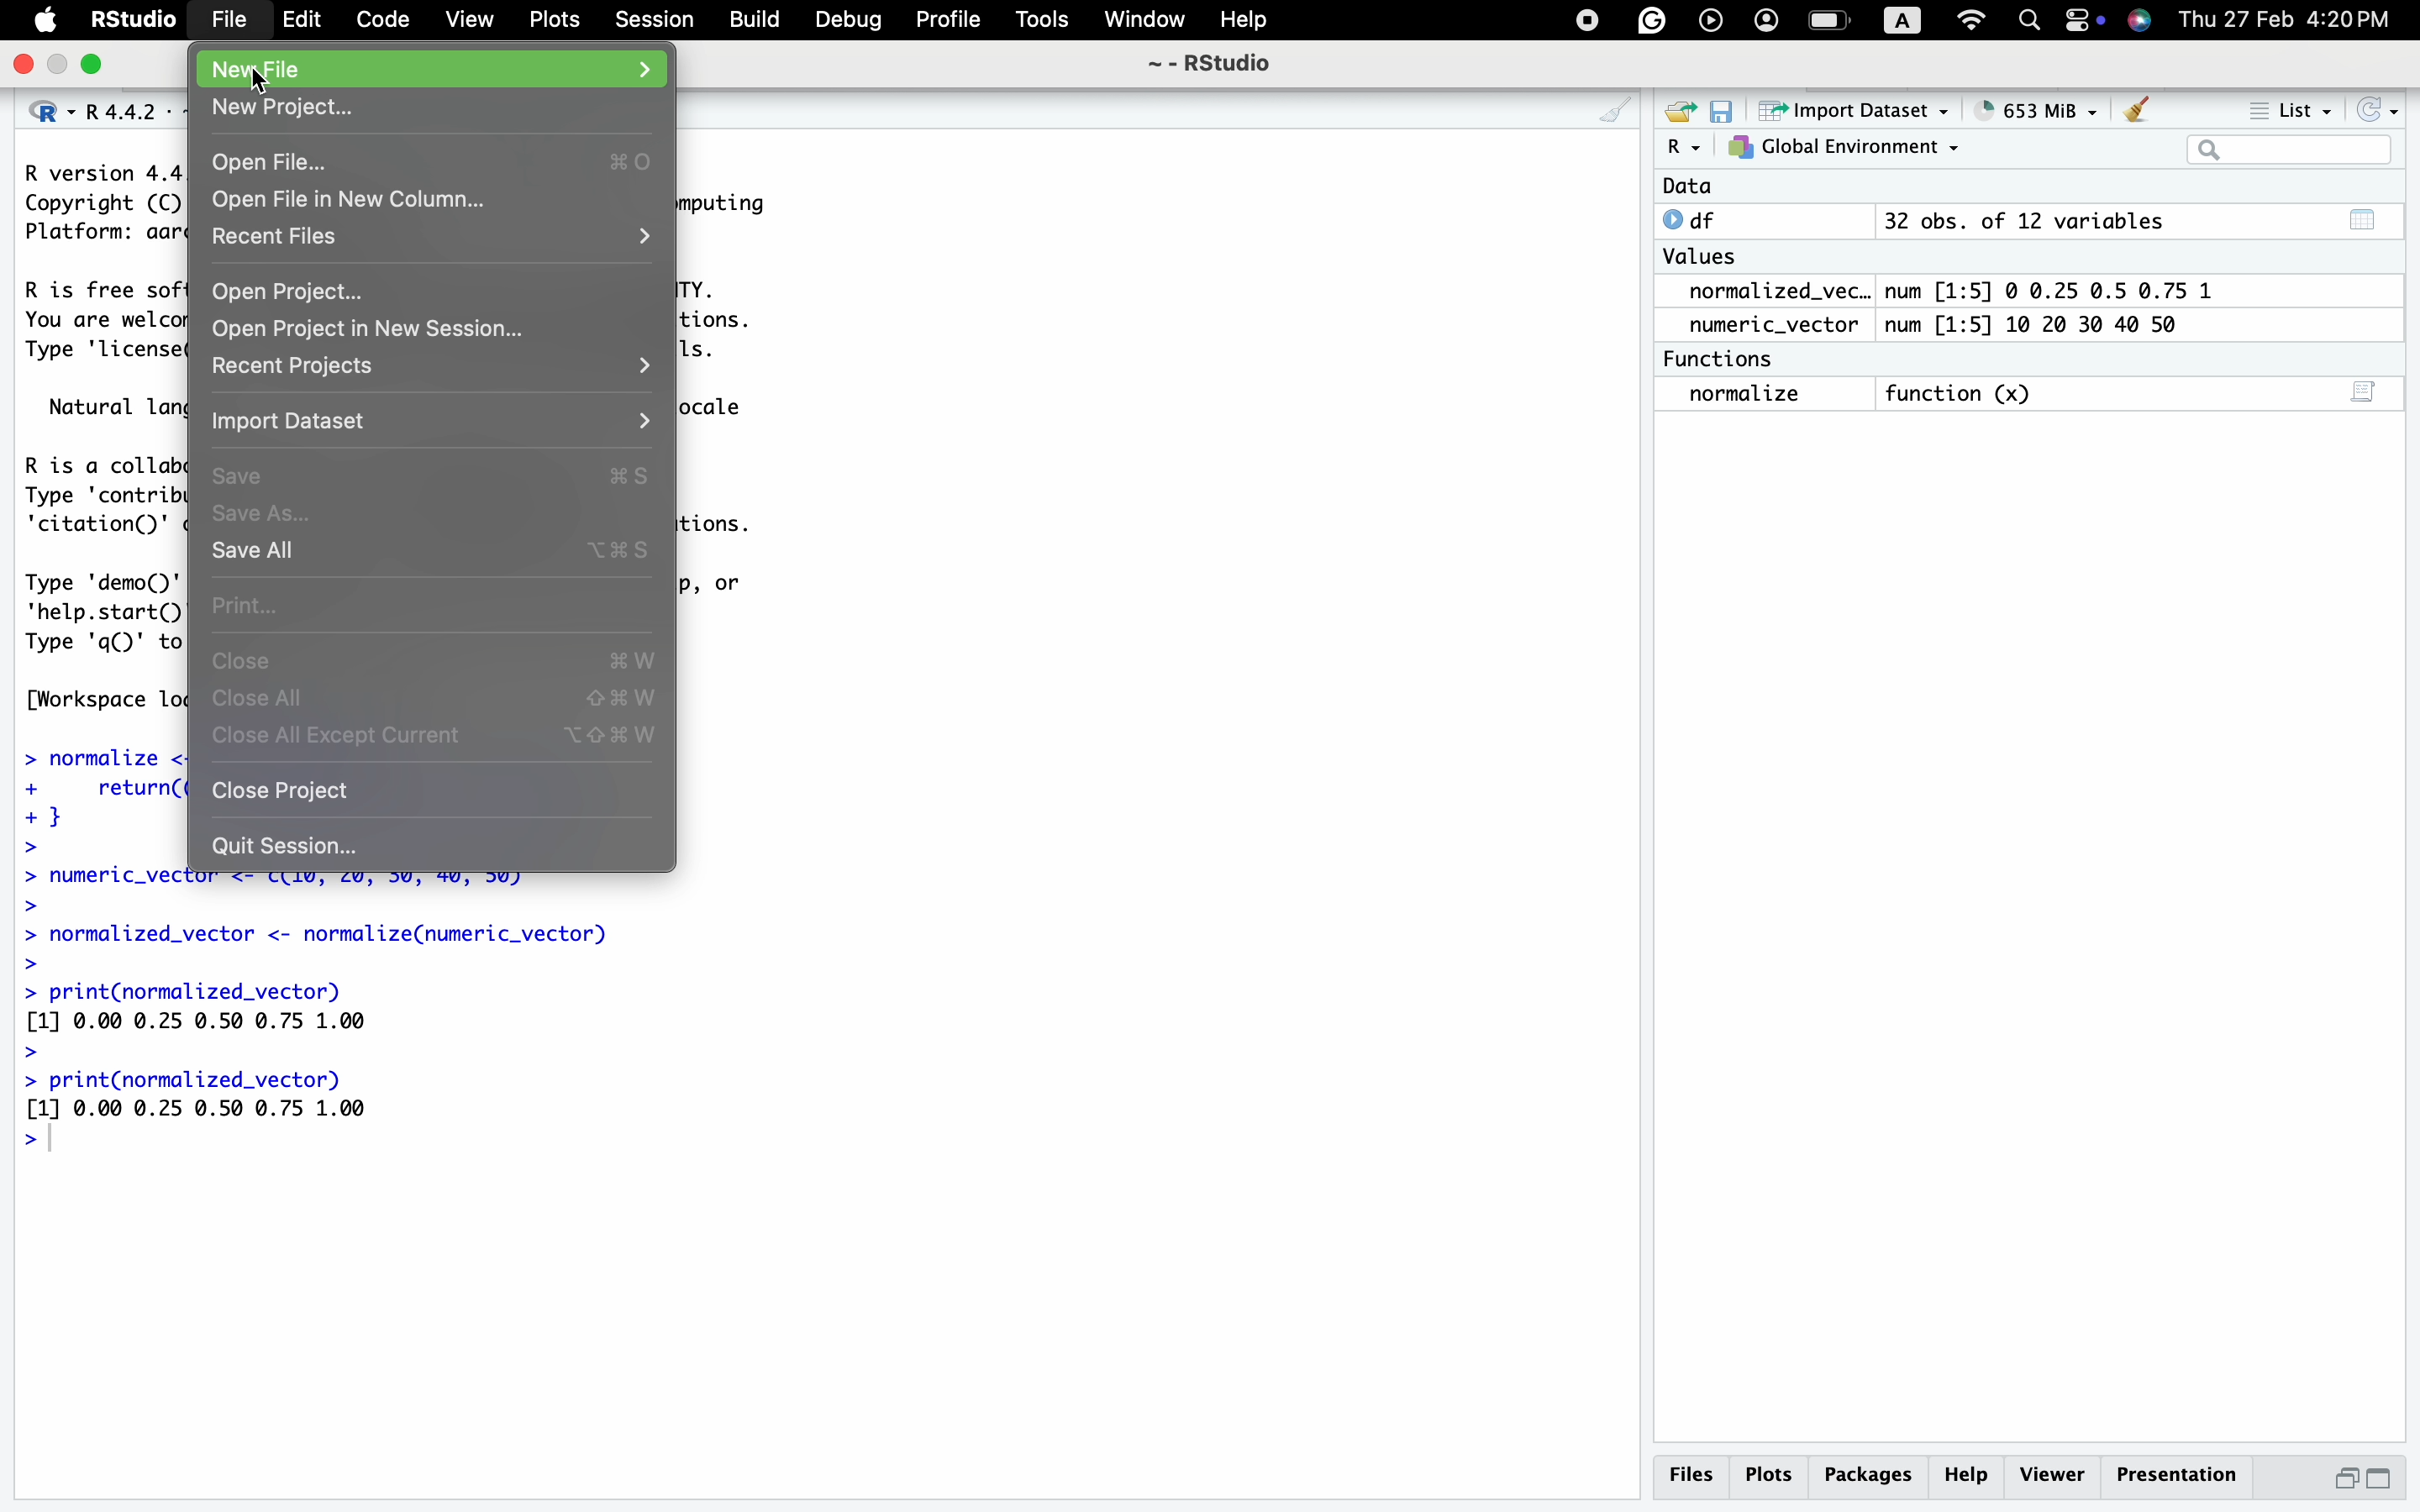  I want to click on Code, so click(380, 20).